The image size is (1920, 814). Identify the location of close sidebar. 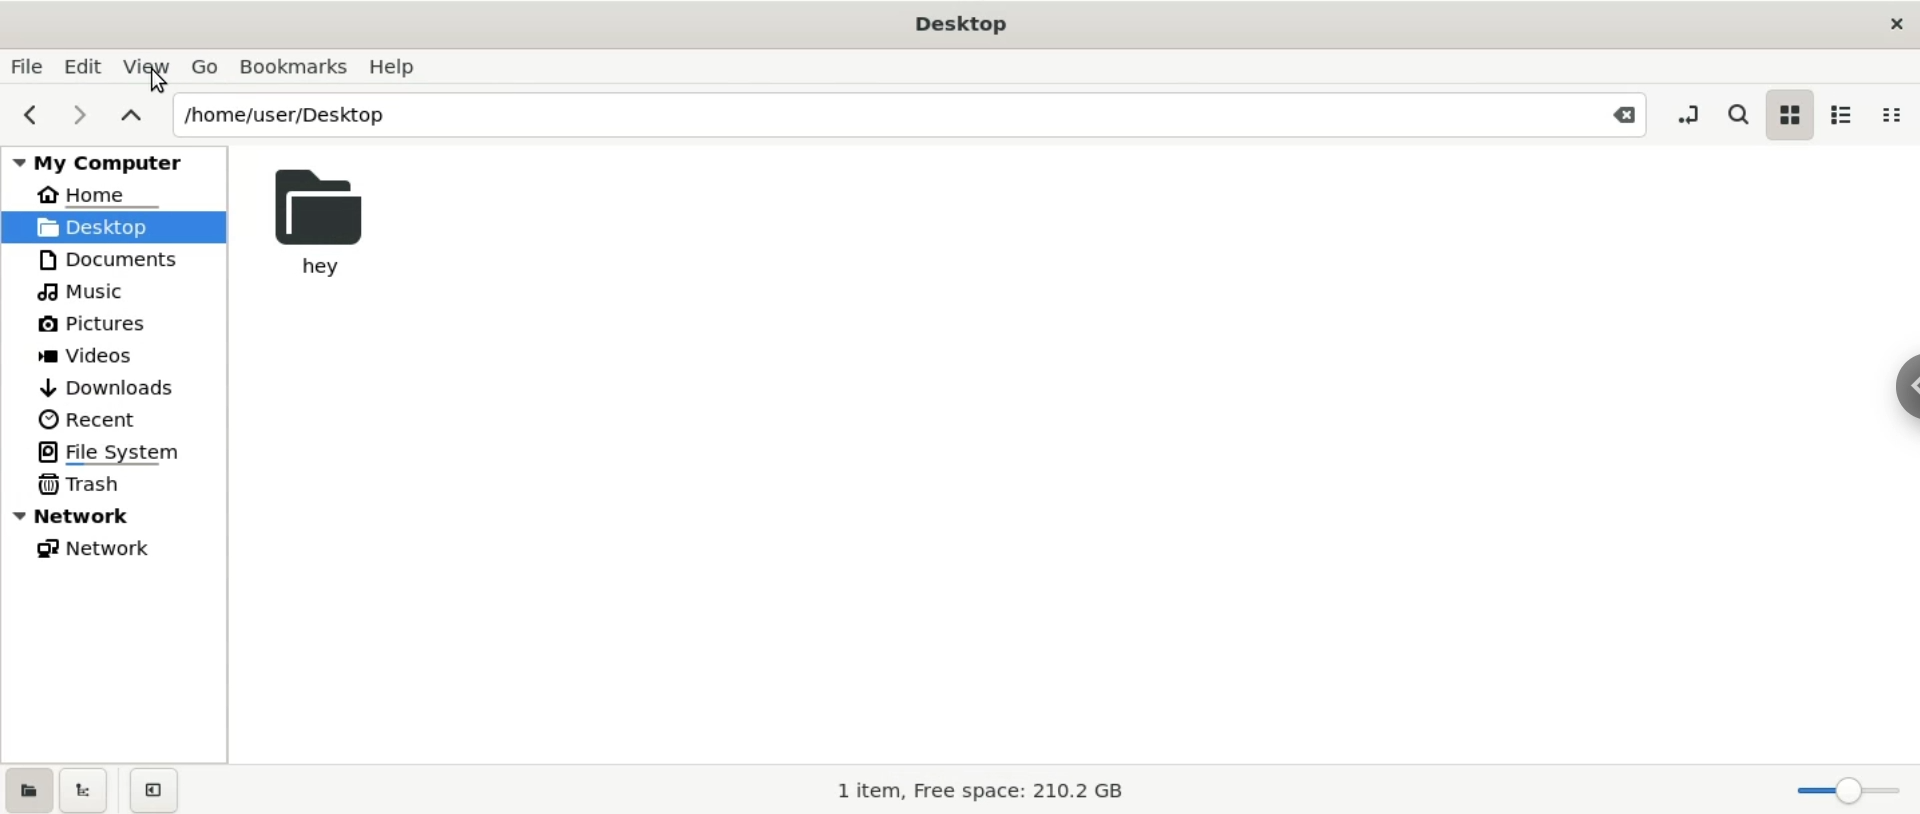
(148, 792).